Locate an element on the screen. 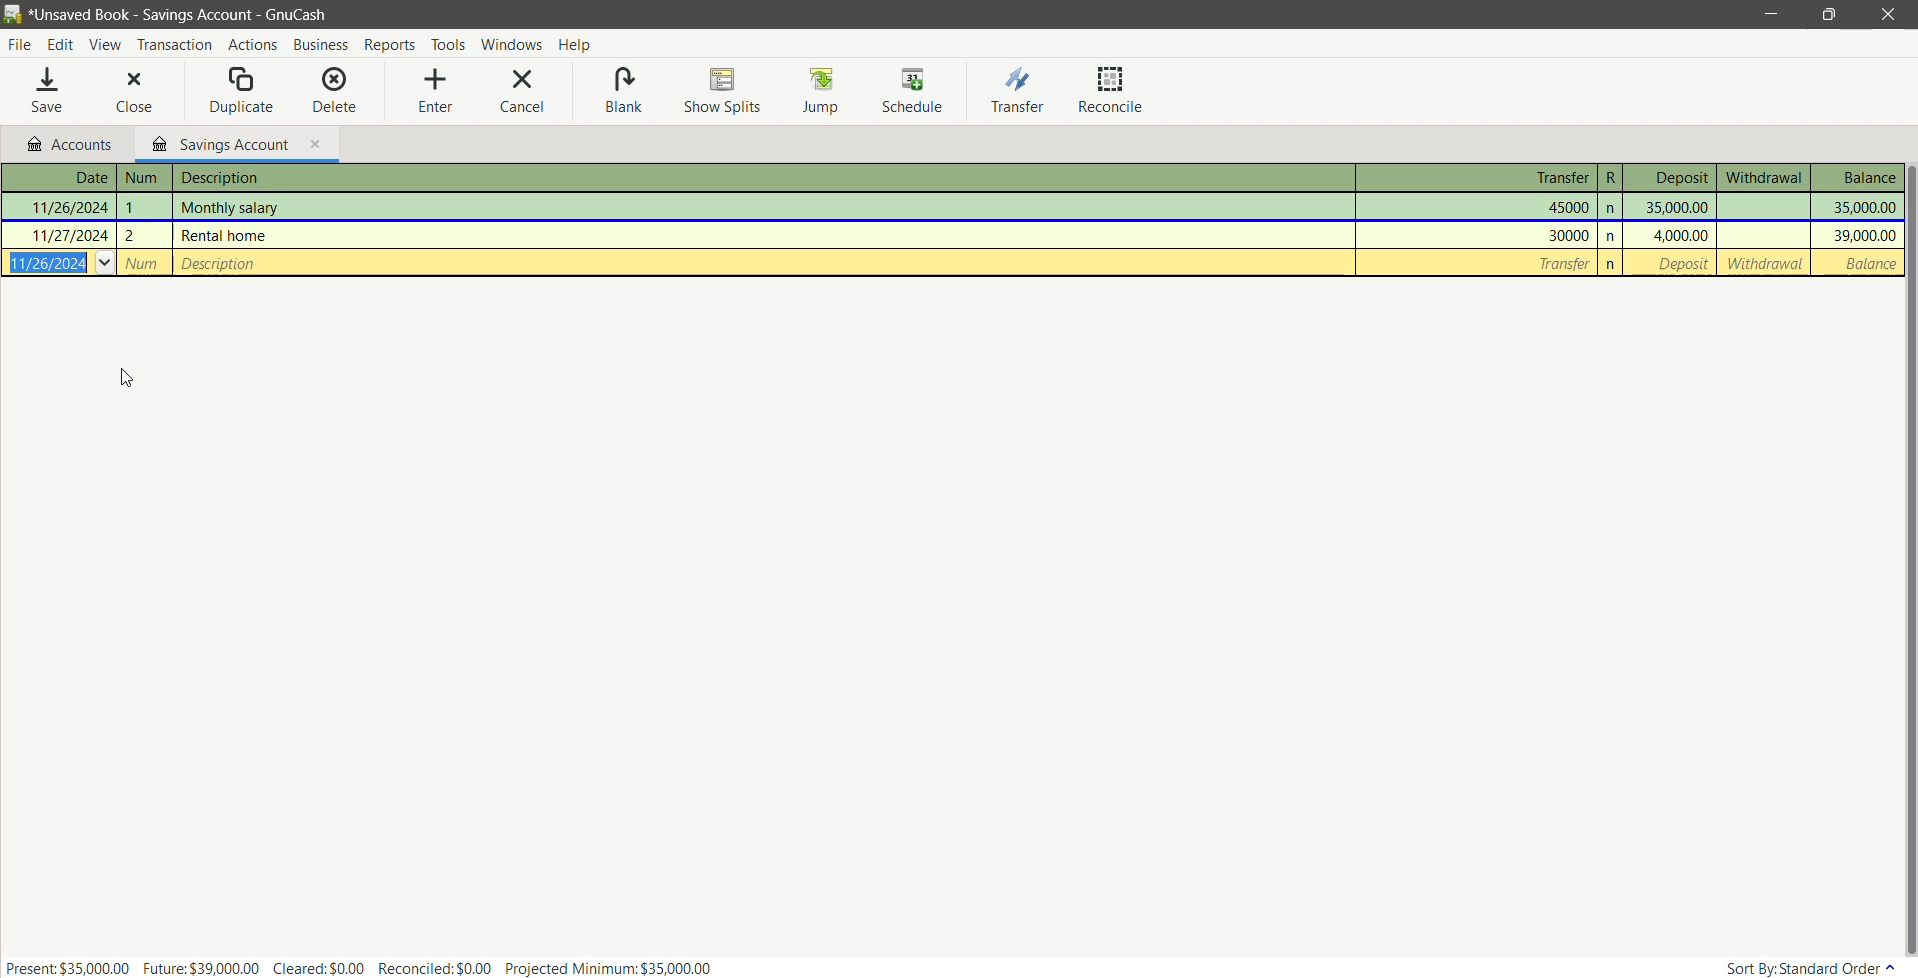 The height and width of the screenshot is (978, 1918). n is located at coordinates (1614, 262).